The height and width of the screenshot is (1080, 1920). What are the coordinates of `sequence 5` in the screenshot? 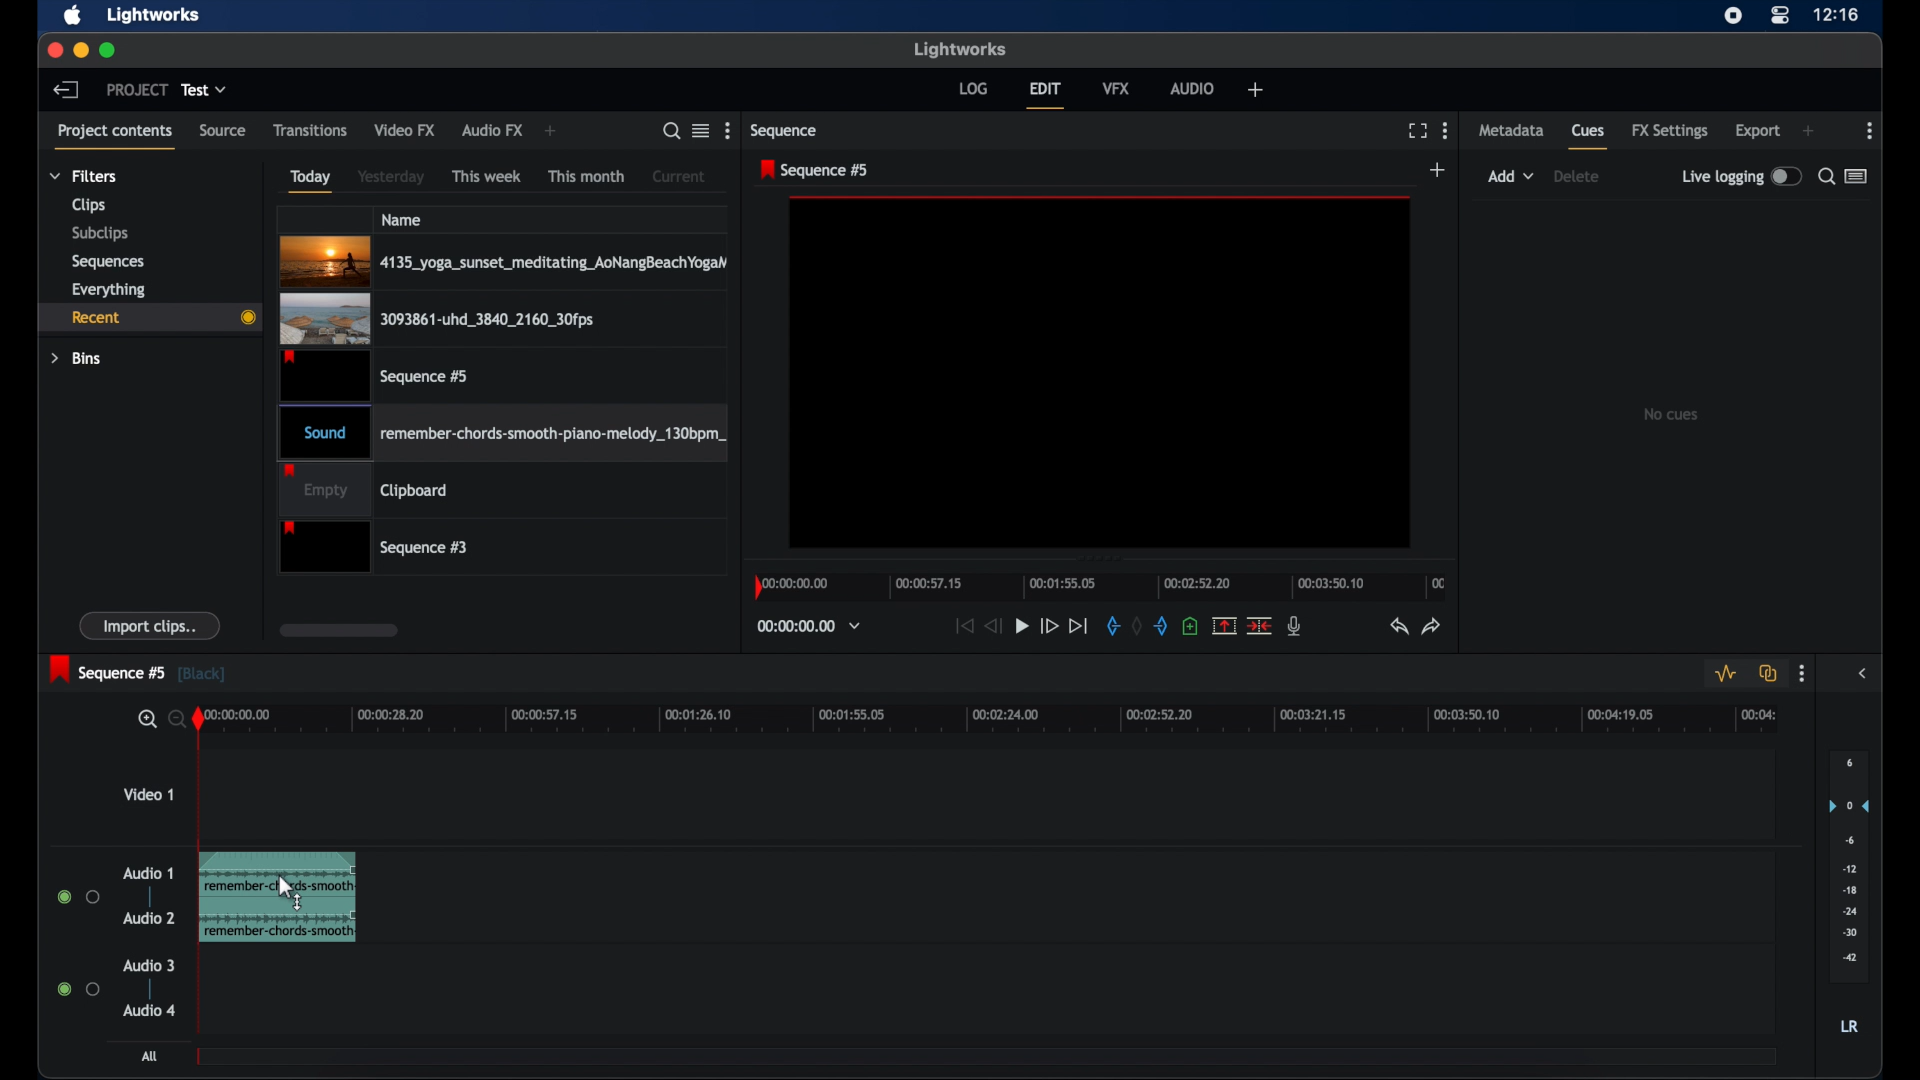 It's located at (137, 670).